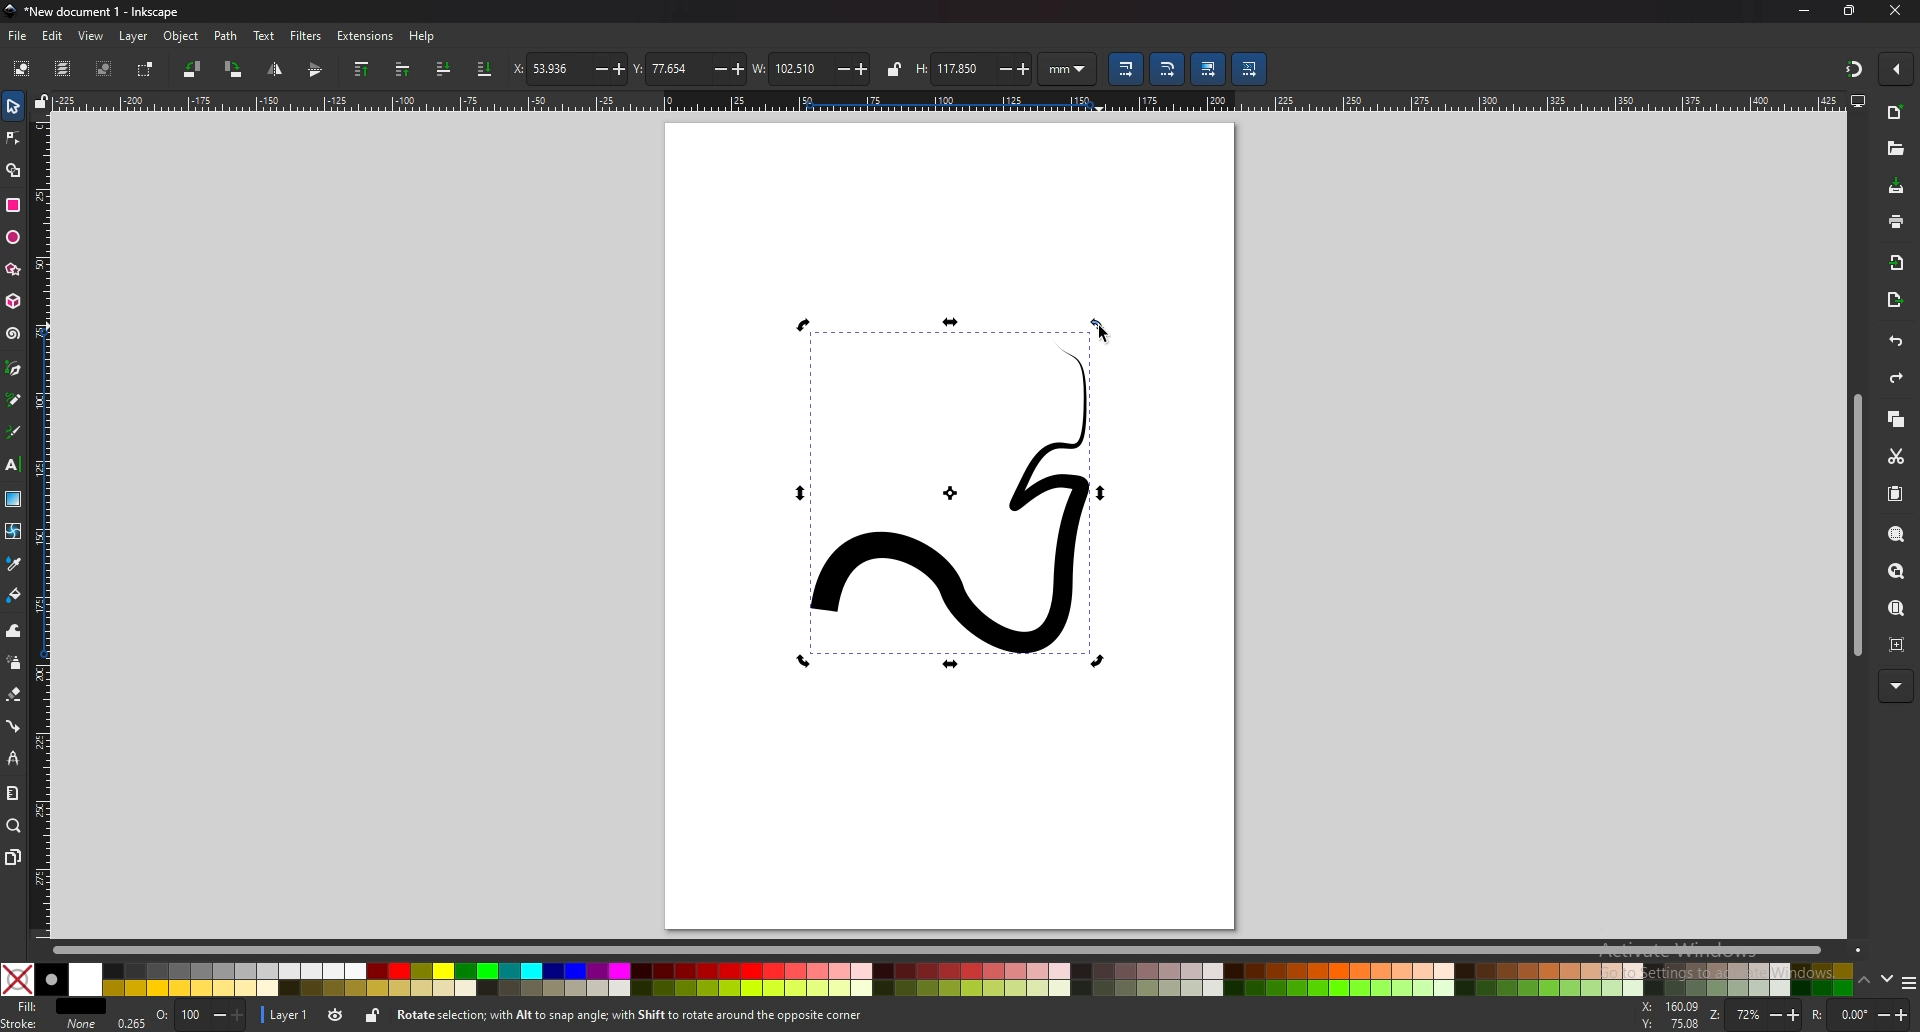 This screenshot has height=1032, width=1920. I want to click on opacity, so click(181, 1016).